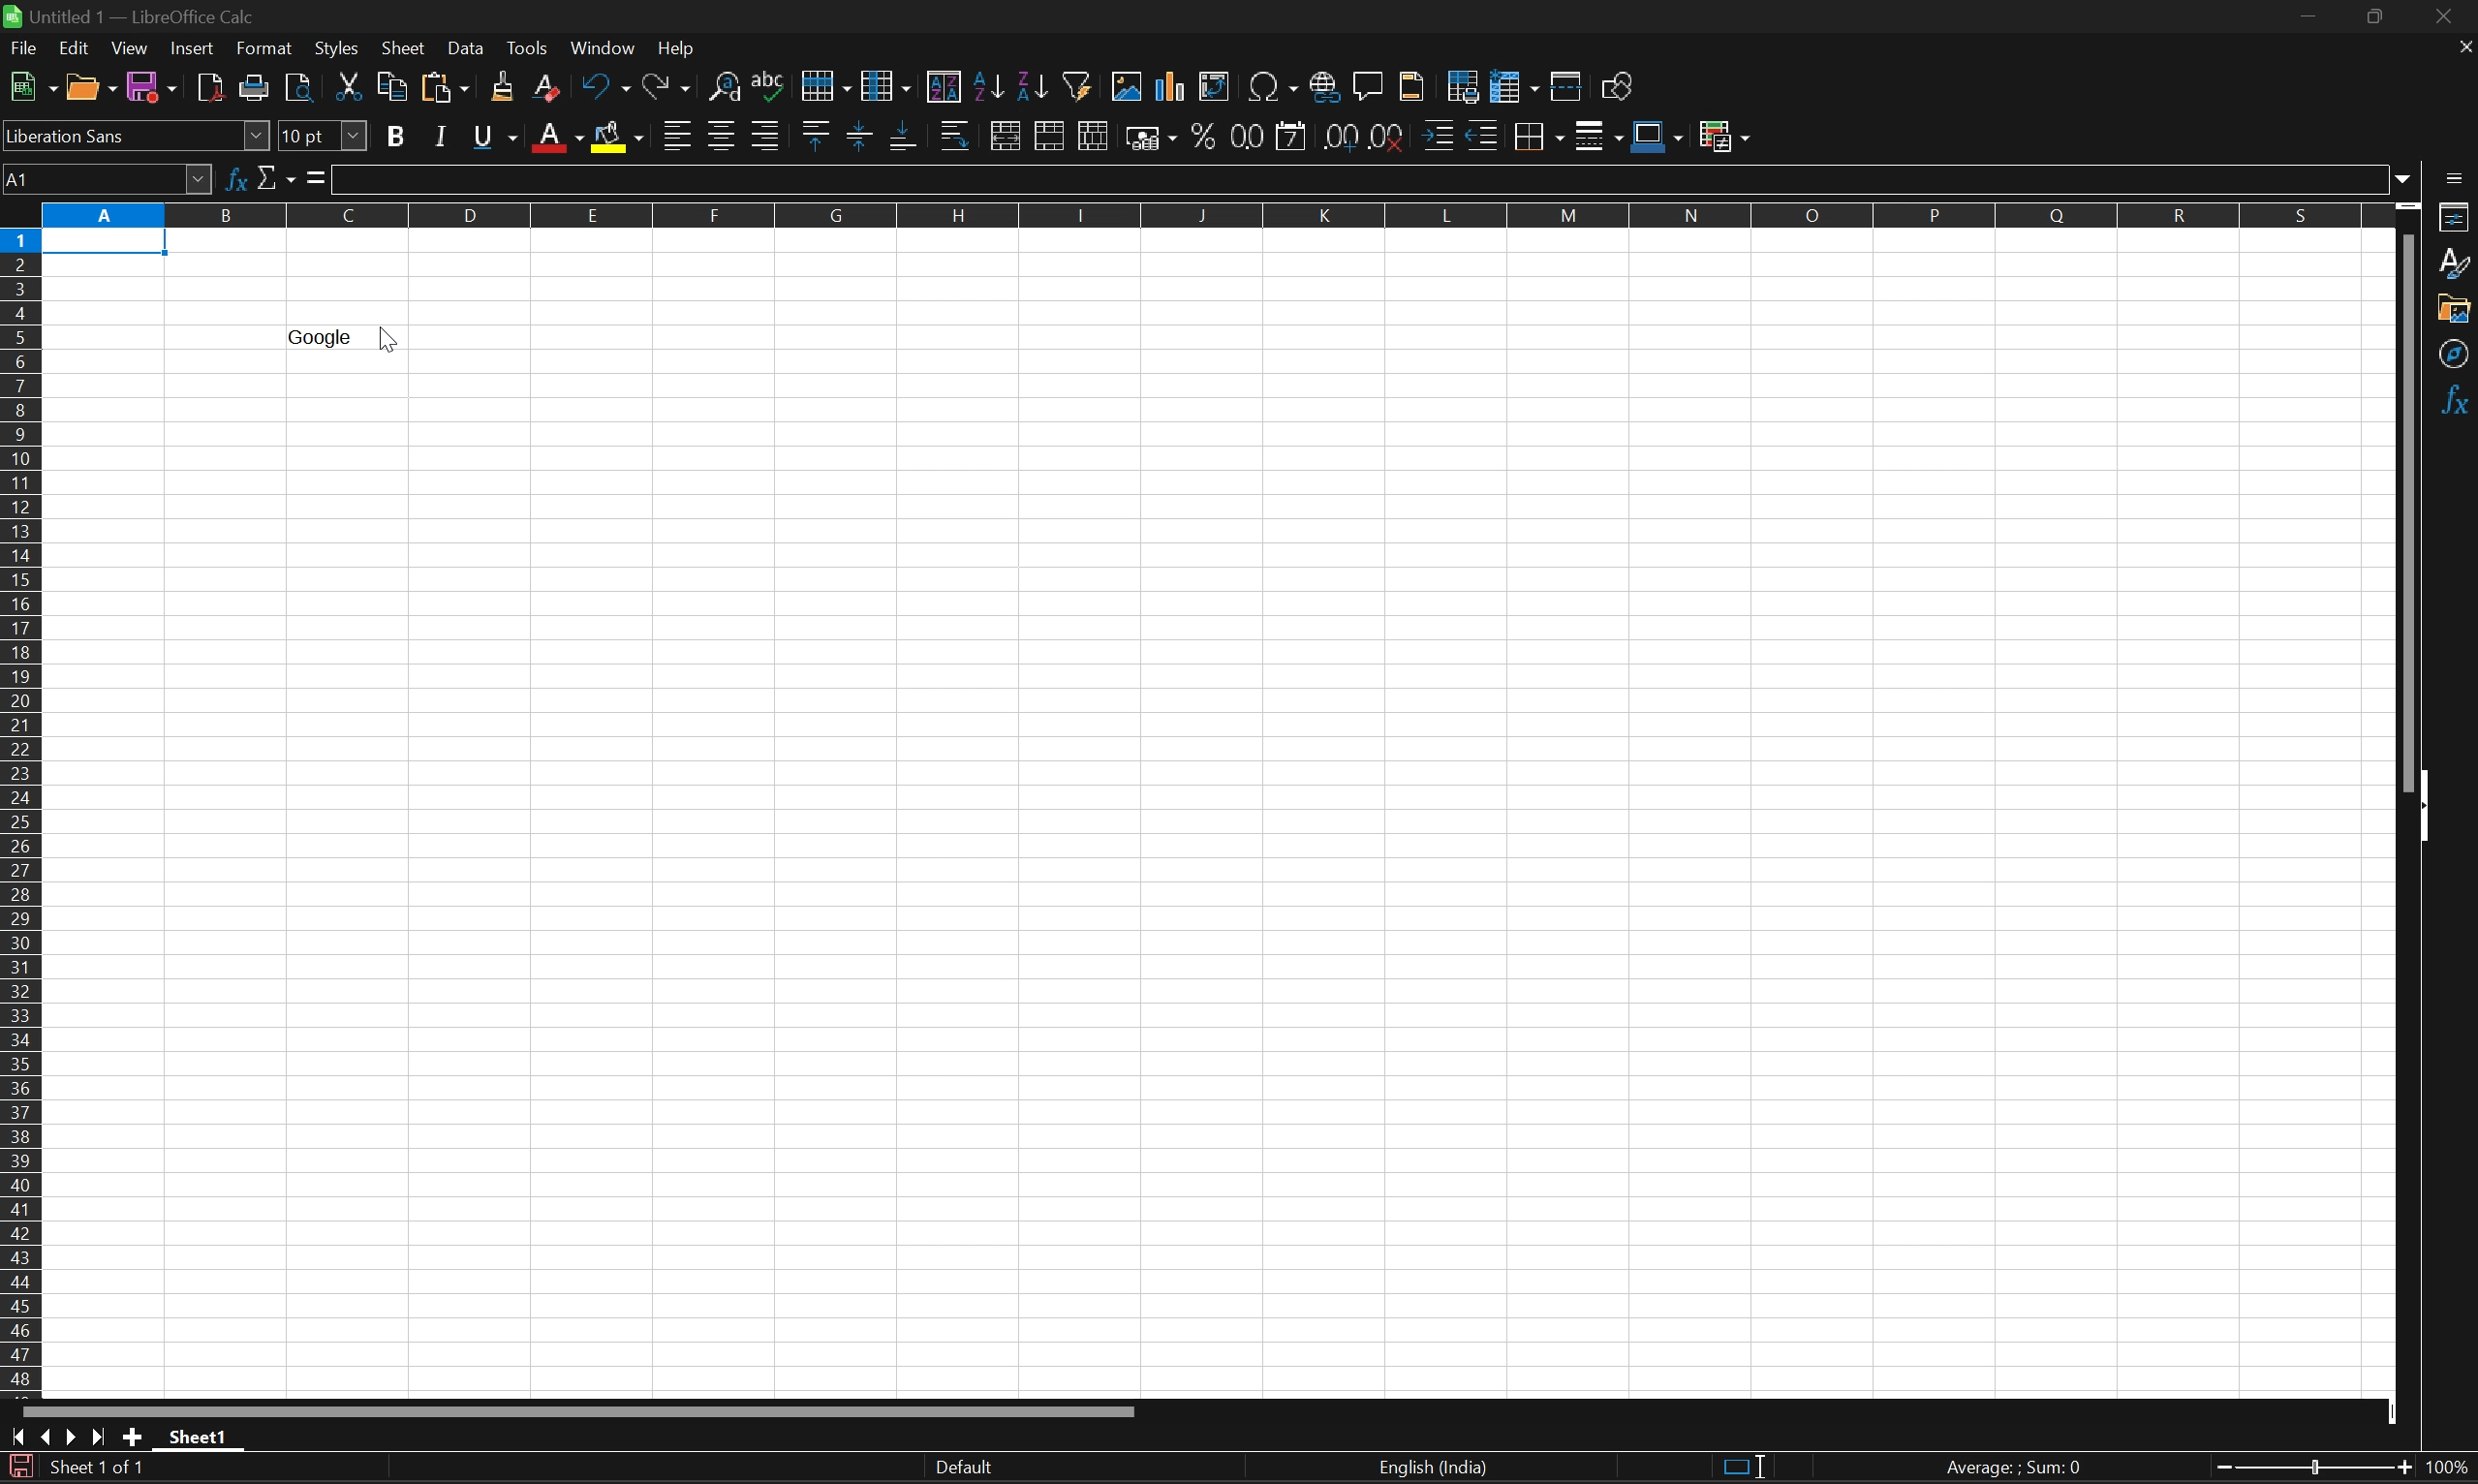 The height and width of the screenshot is (1484, 2478). What do you see at coordinates (2449, 1468) in the screenshot?
I see `100%` at bounding box center [2449, 1468].